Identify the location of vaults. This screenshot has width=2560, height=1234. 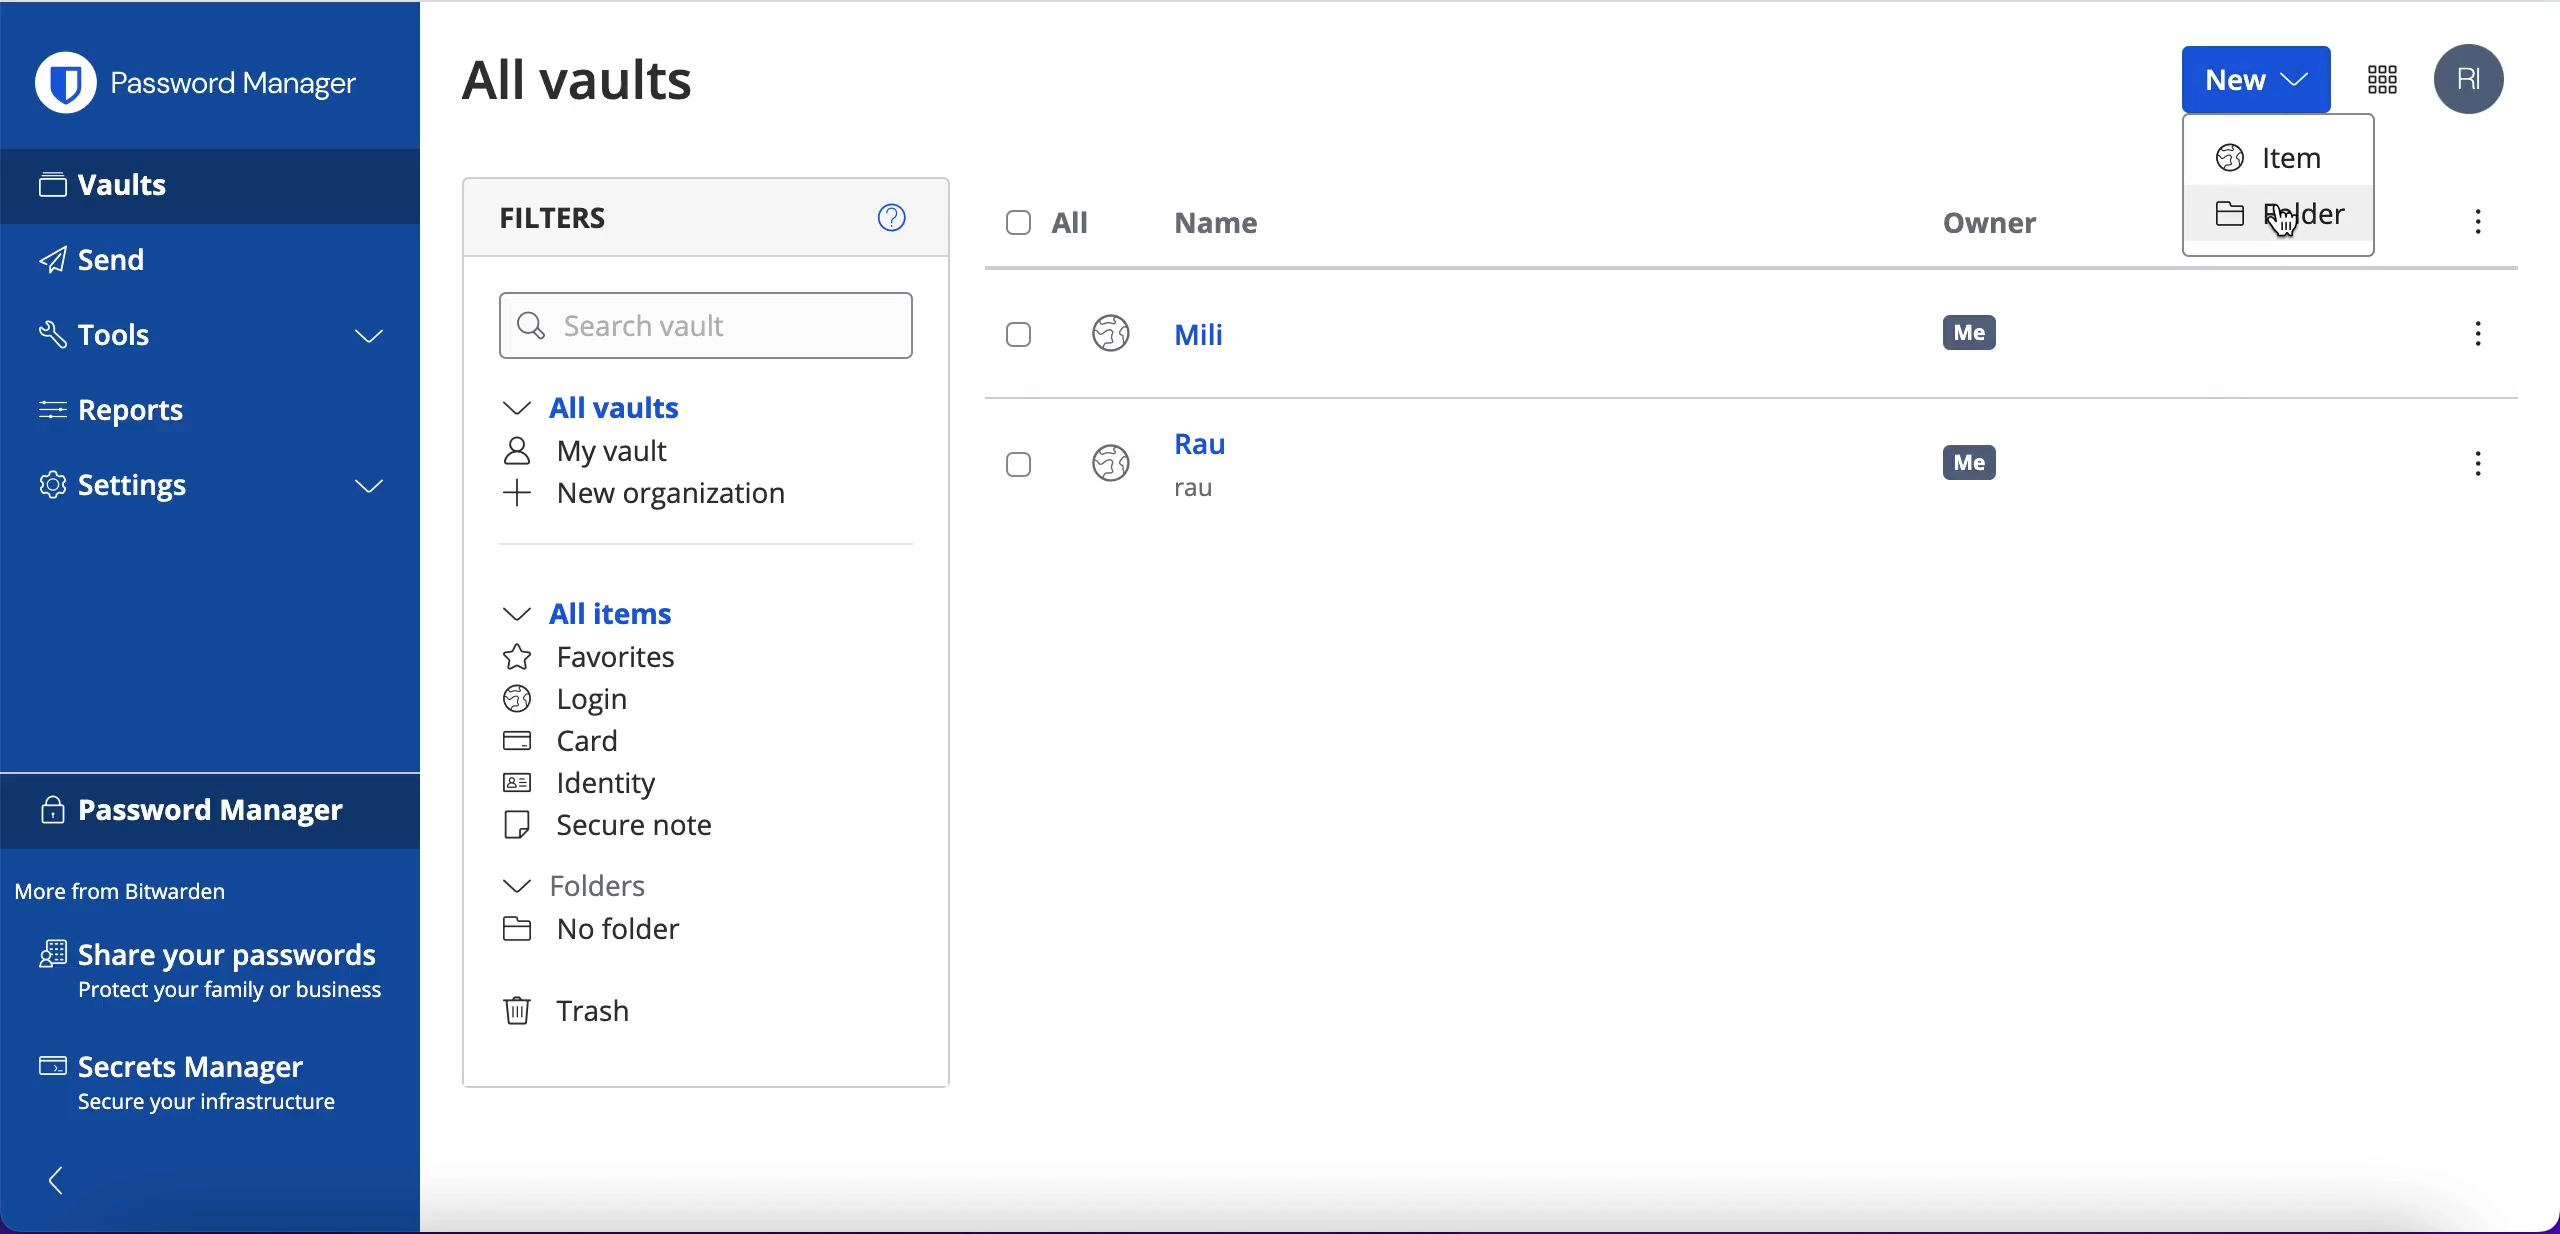
(210, 185).